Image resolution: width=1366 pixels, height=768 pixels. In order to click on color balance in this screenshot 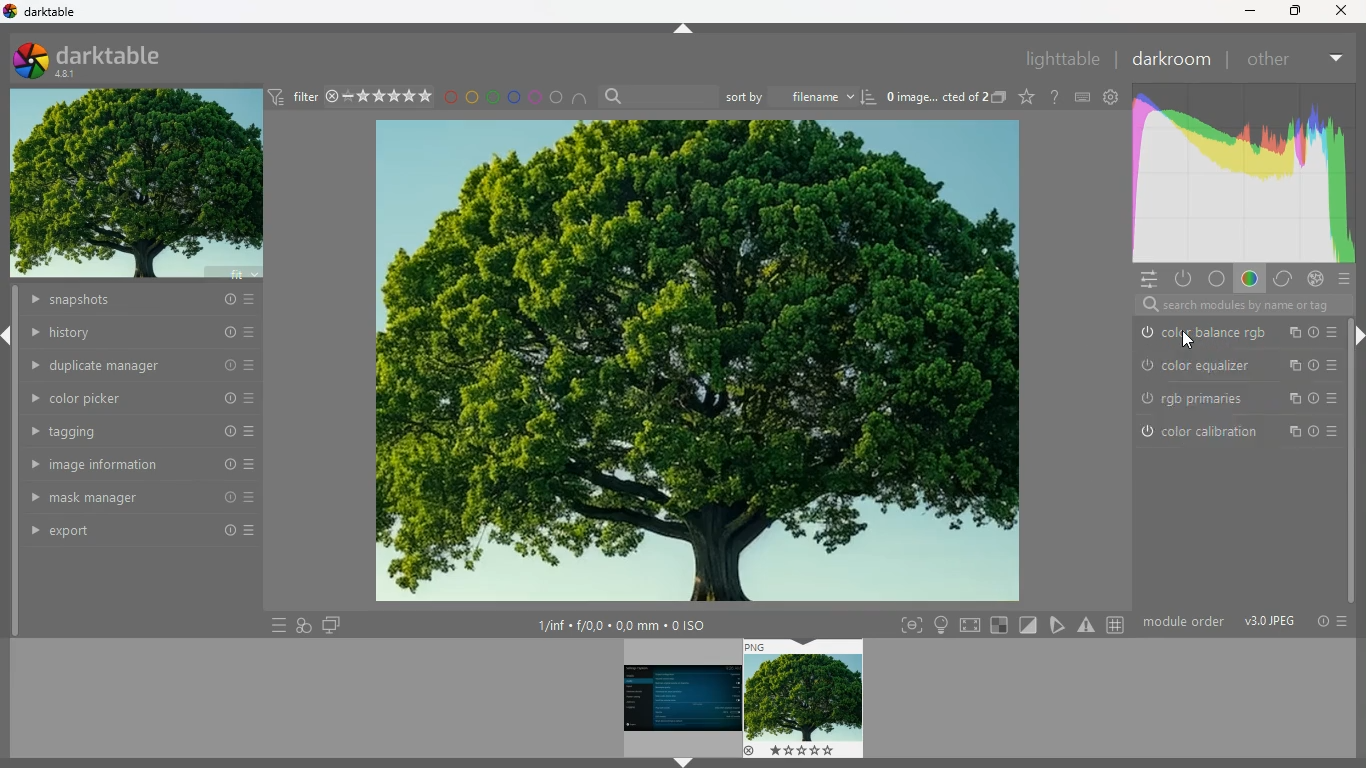, I will do `click(1237, 334)`.